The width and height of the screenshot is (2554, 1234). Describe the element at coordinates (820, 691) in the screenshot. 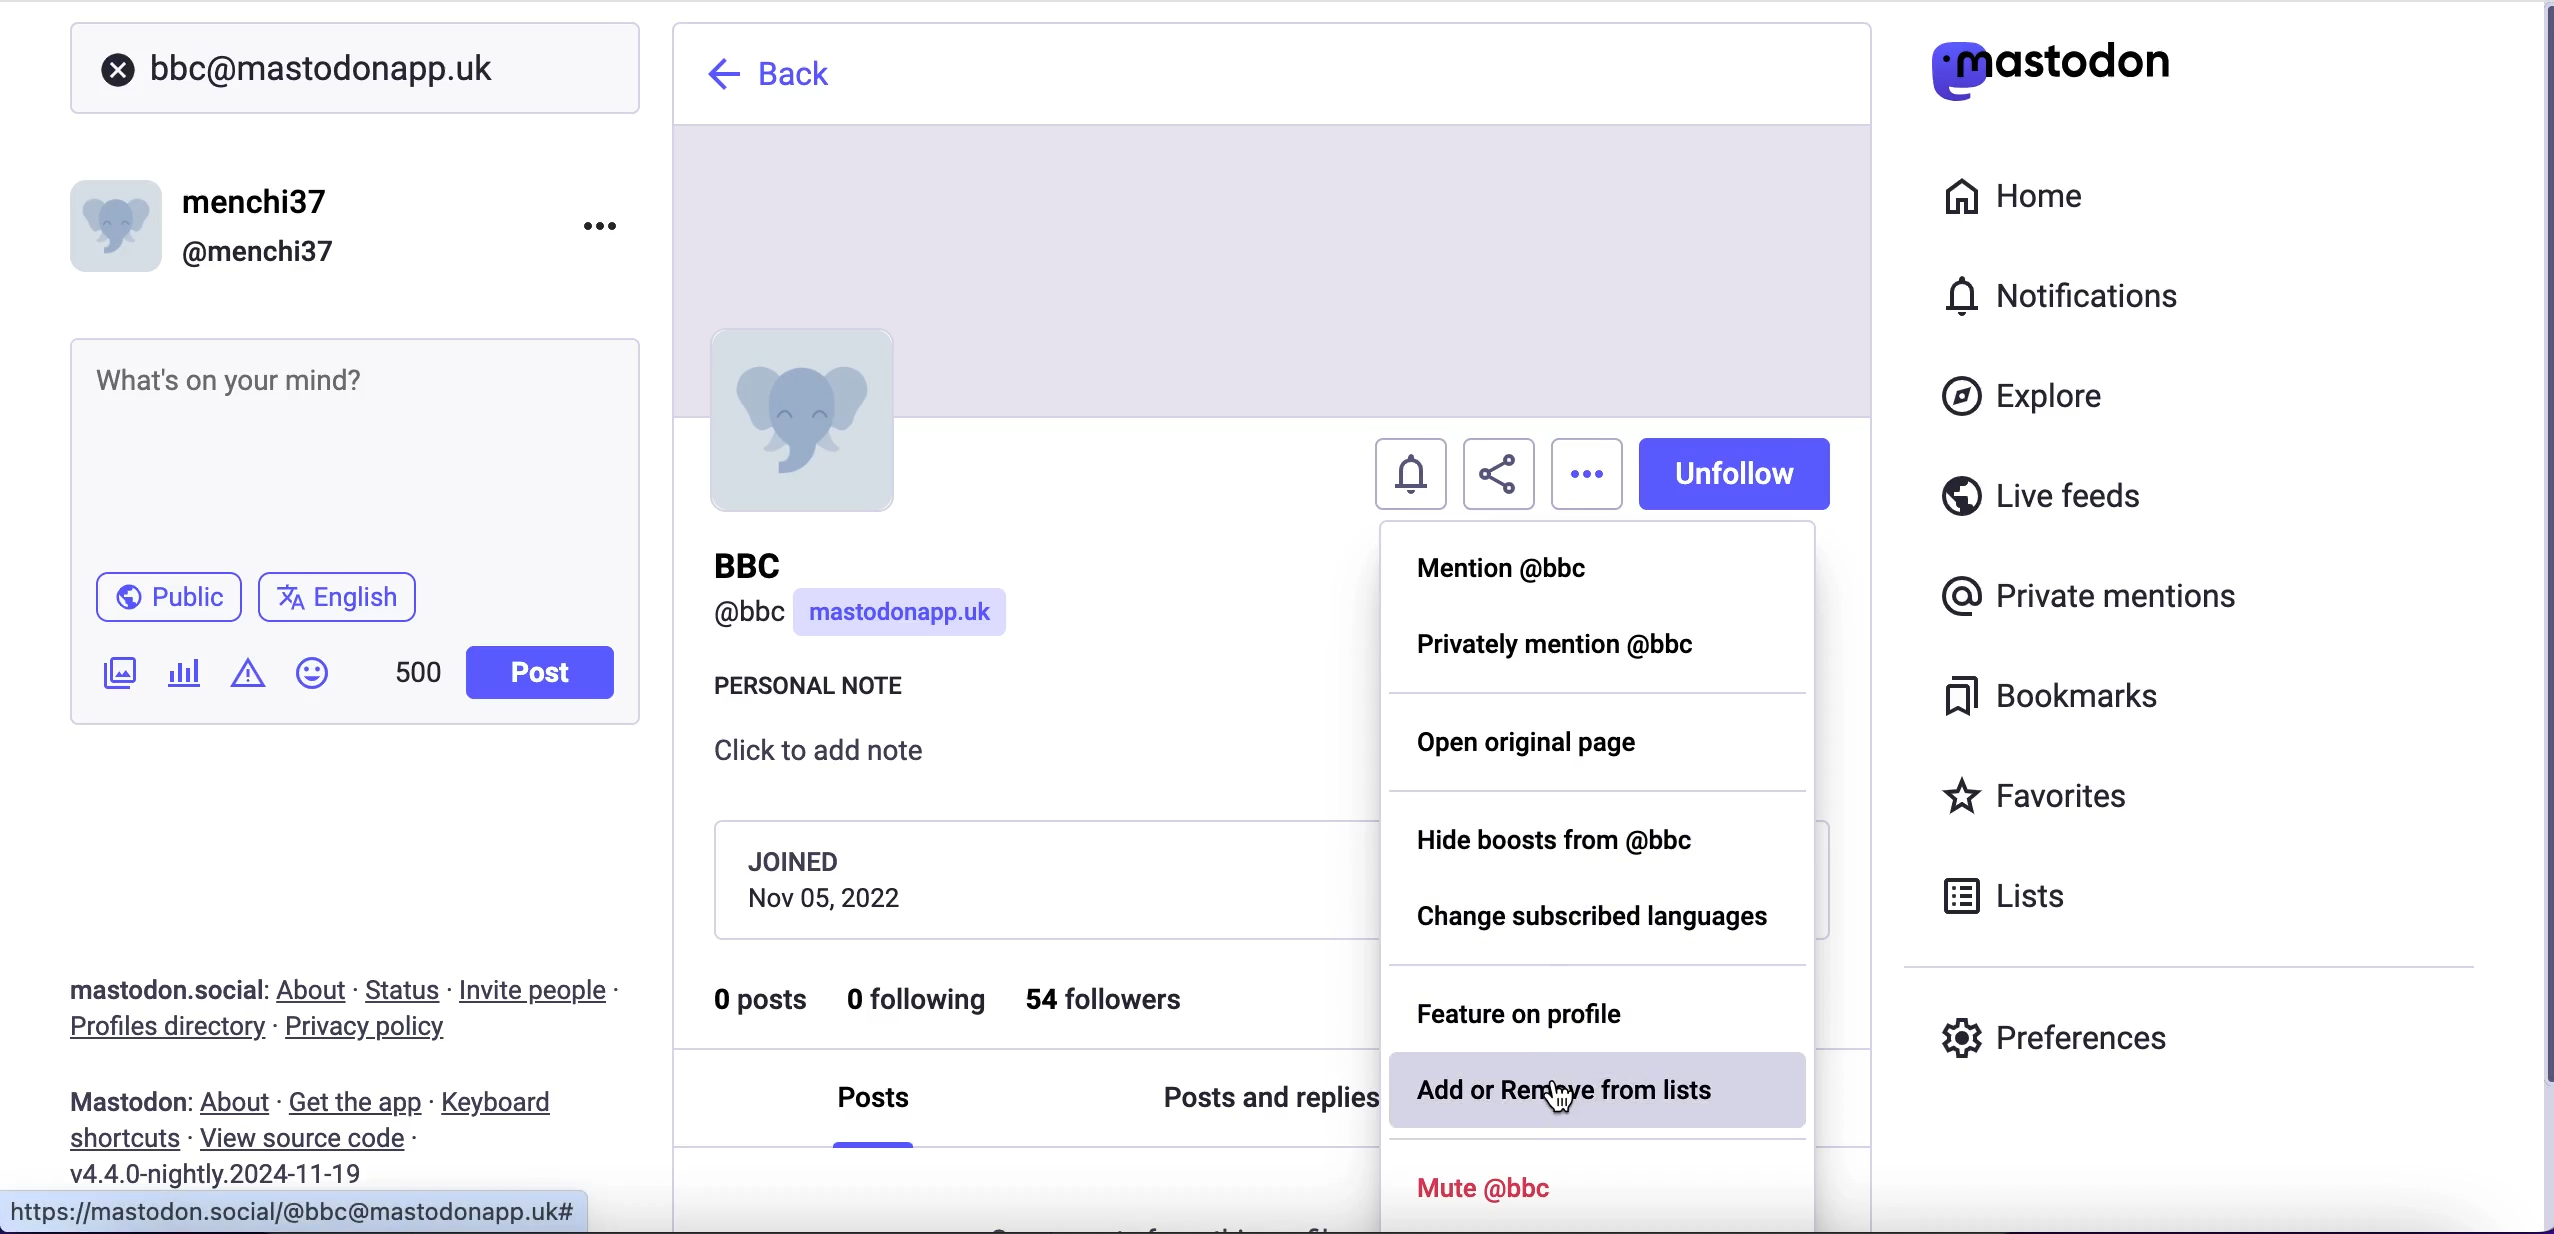

I see `personal note` at that location.